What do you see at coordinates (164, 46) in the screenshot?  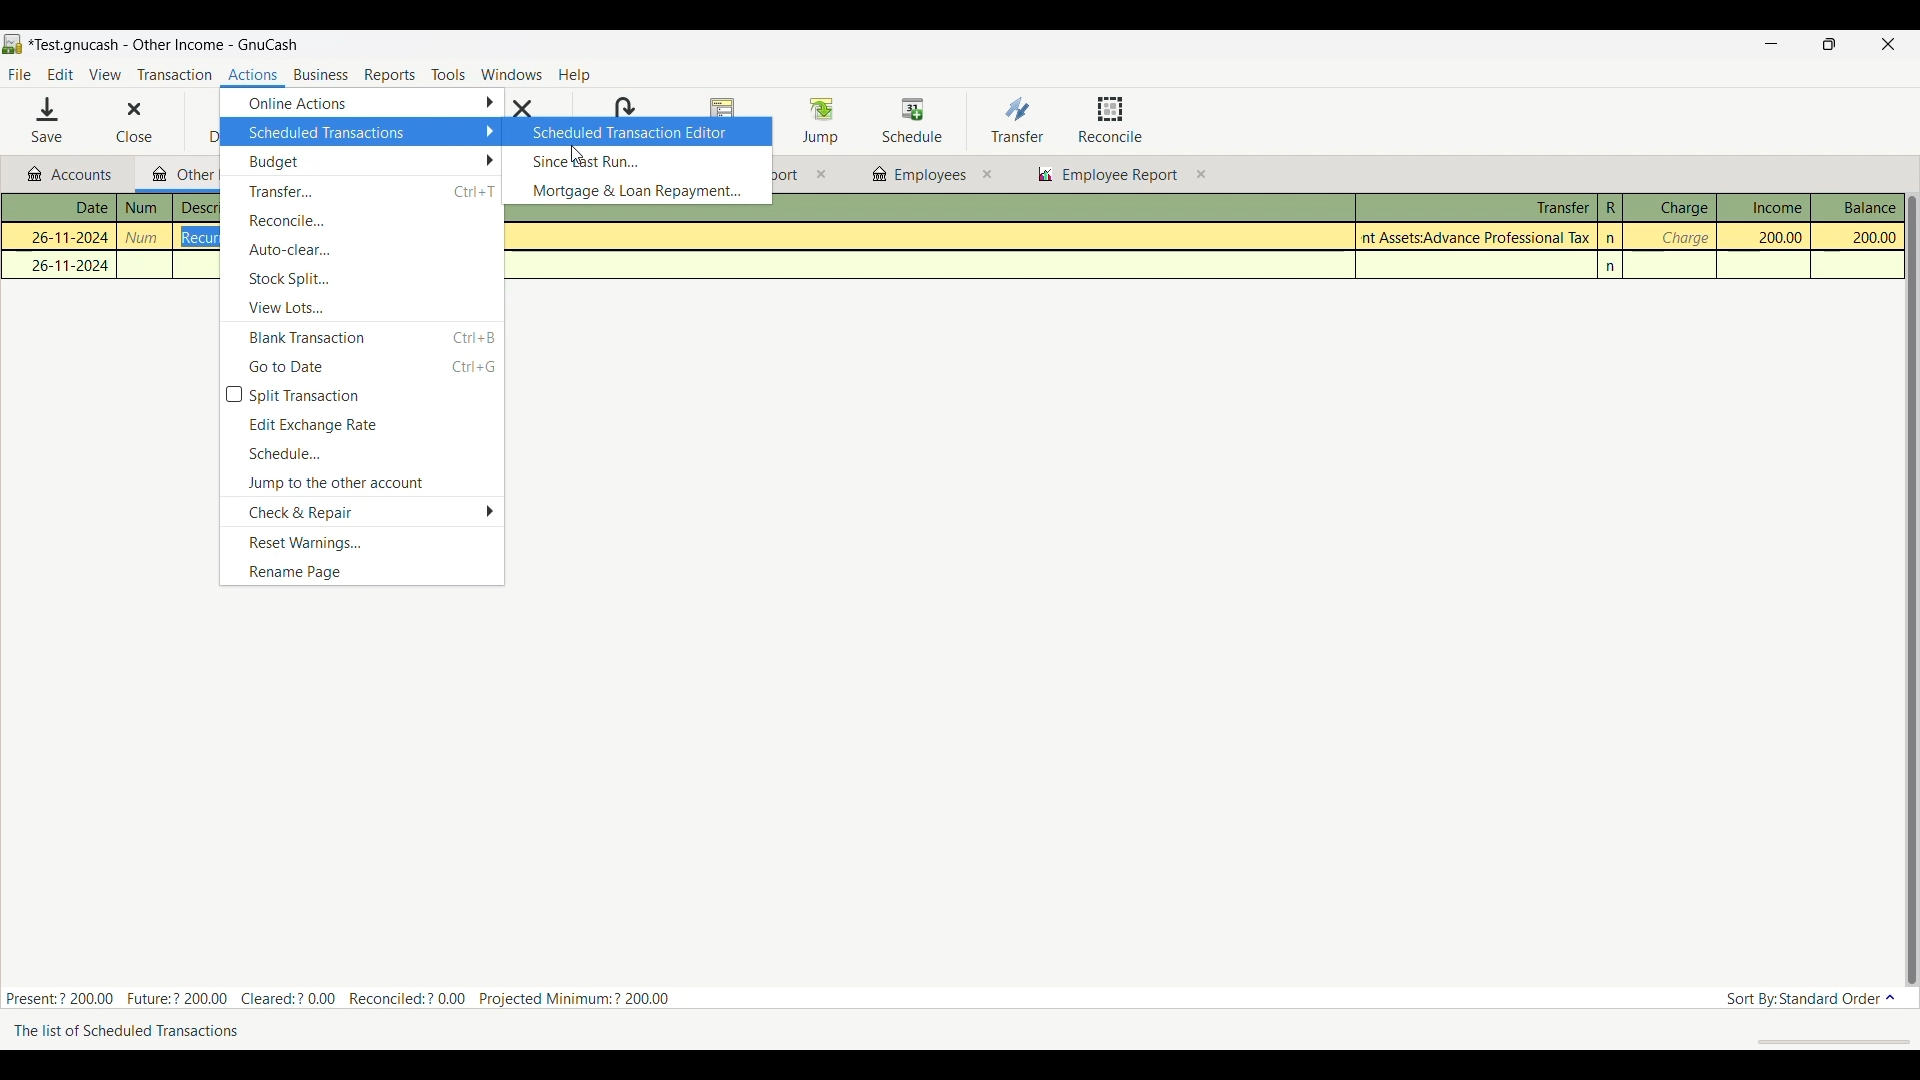 I see `Project and software name ` at bounding box center [164, 46].